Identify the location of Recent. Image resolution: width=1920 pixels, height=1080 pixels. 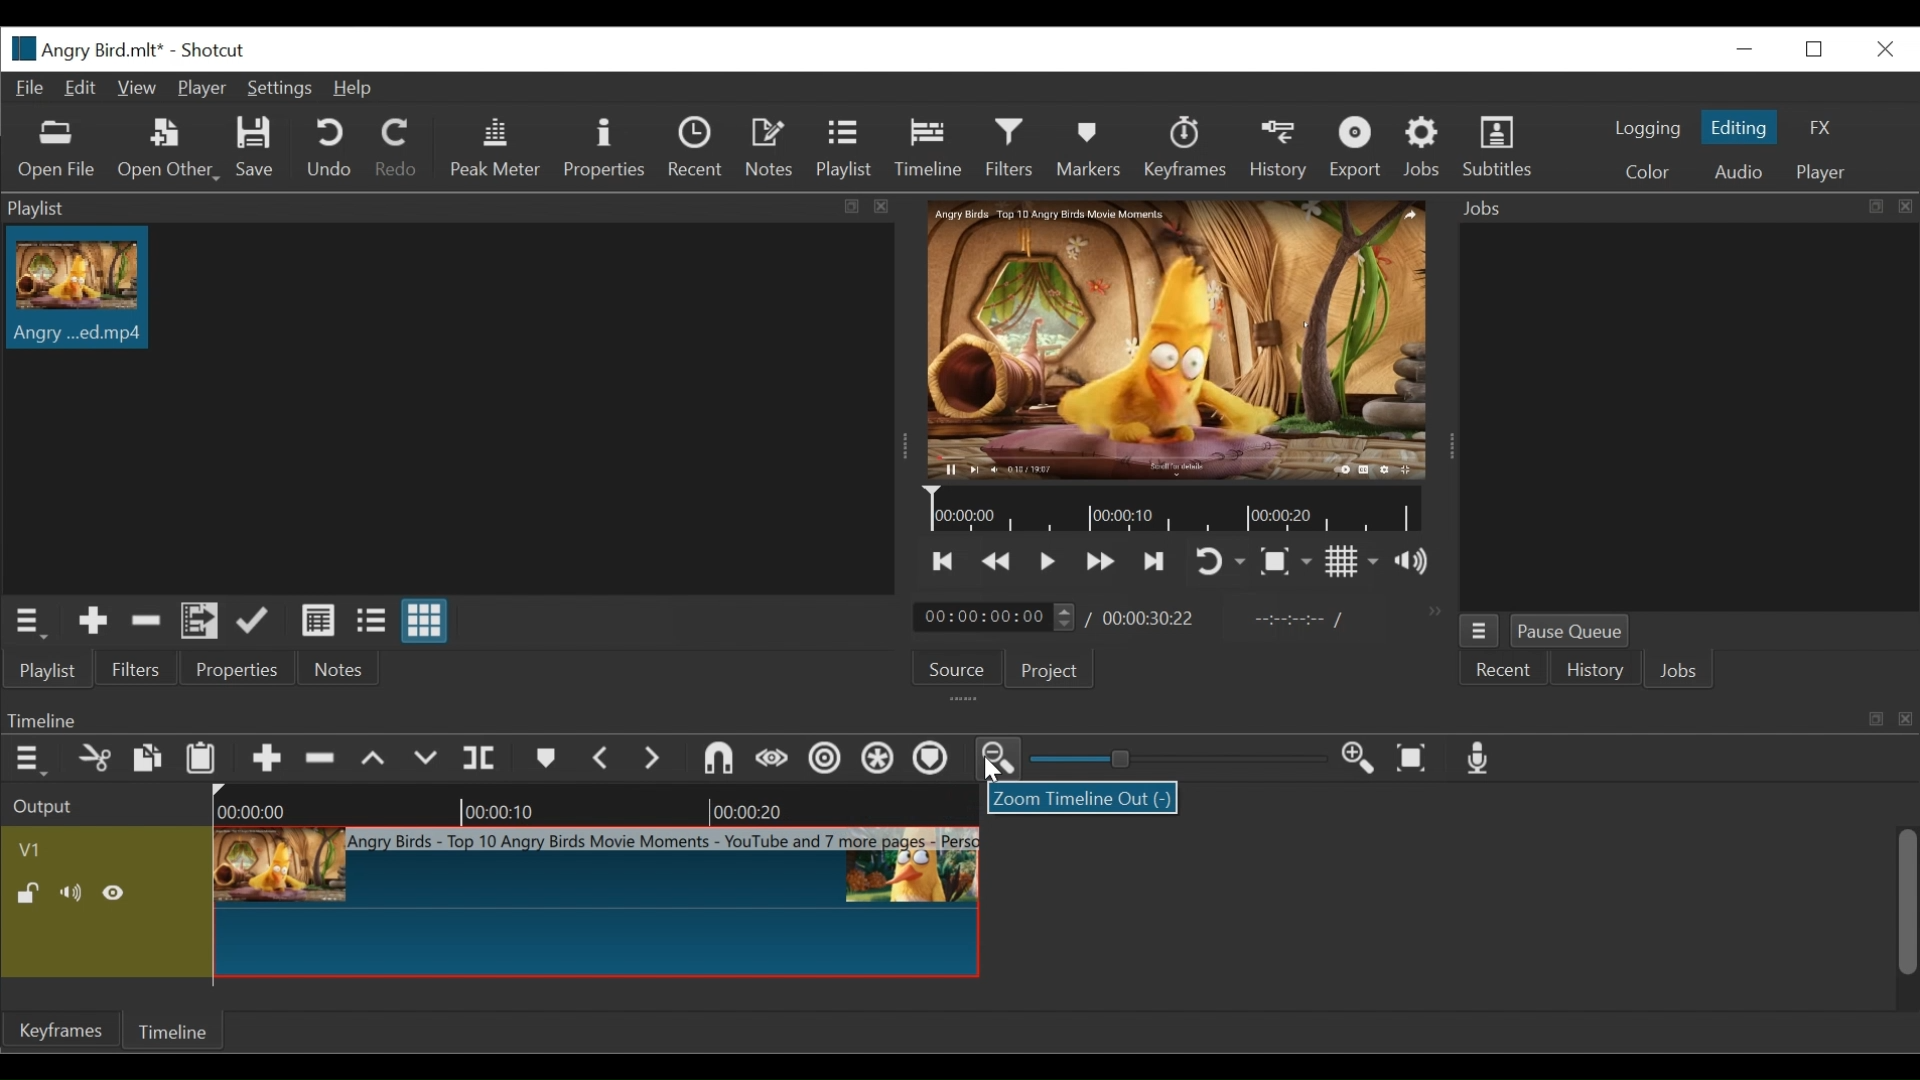
(1503, 671).